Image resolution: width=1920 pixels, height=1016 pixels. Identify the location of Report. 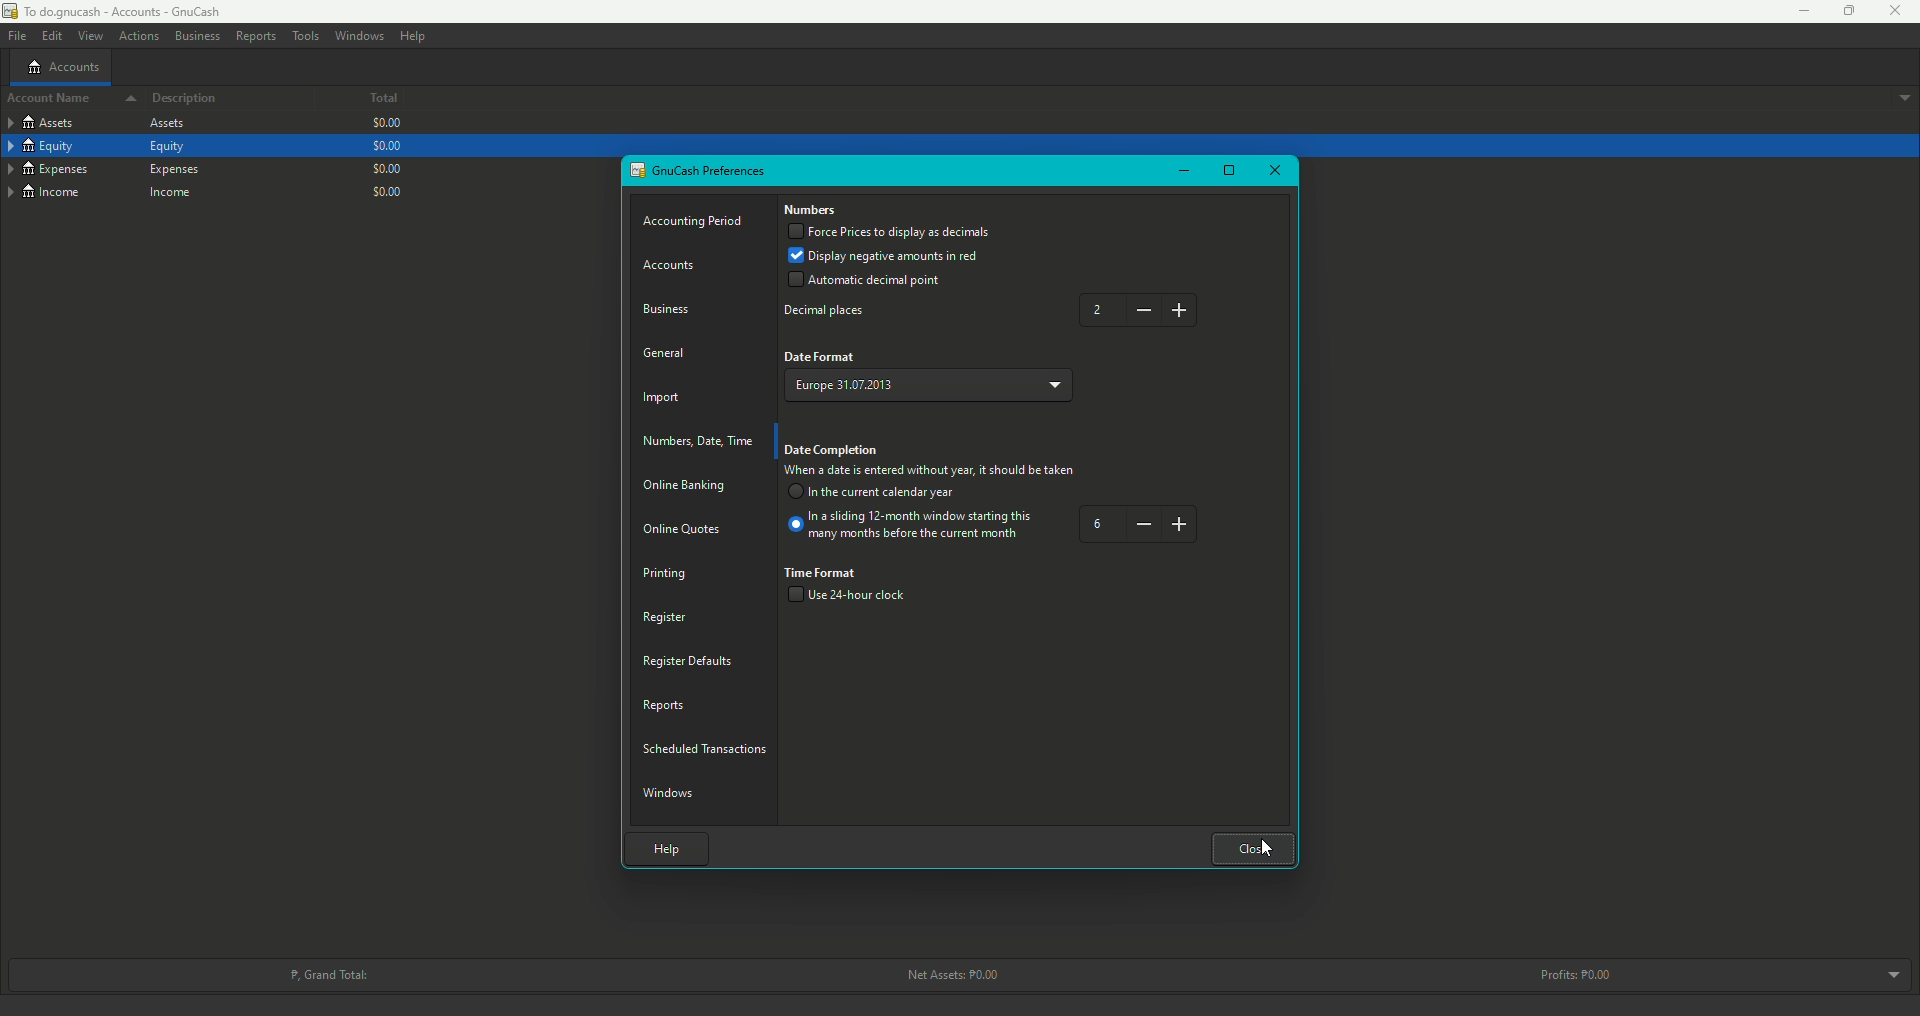
(665, 704).